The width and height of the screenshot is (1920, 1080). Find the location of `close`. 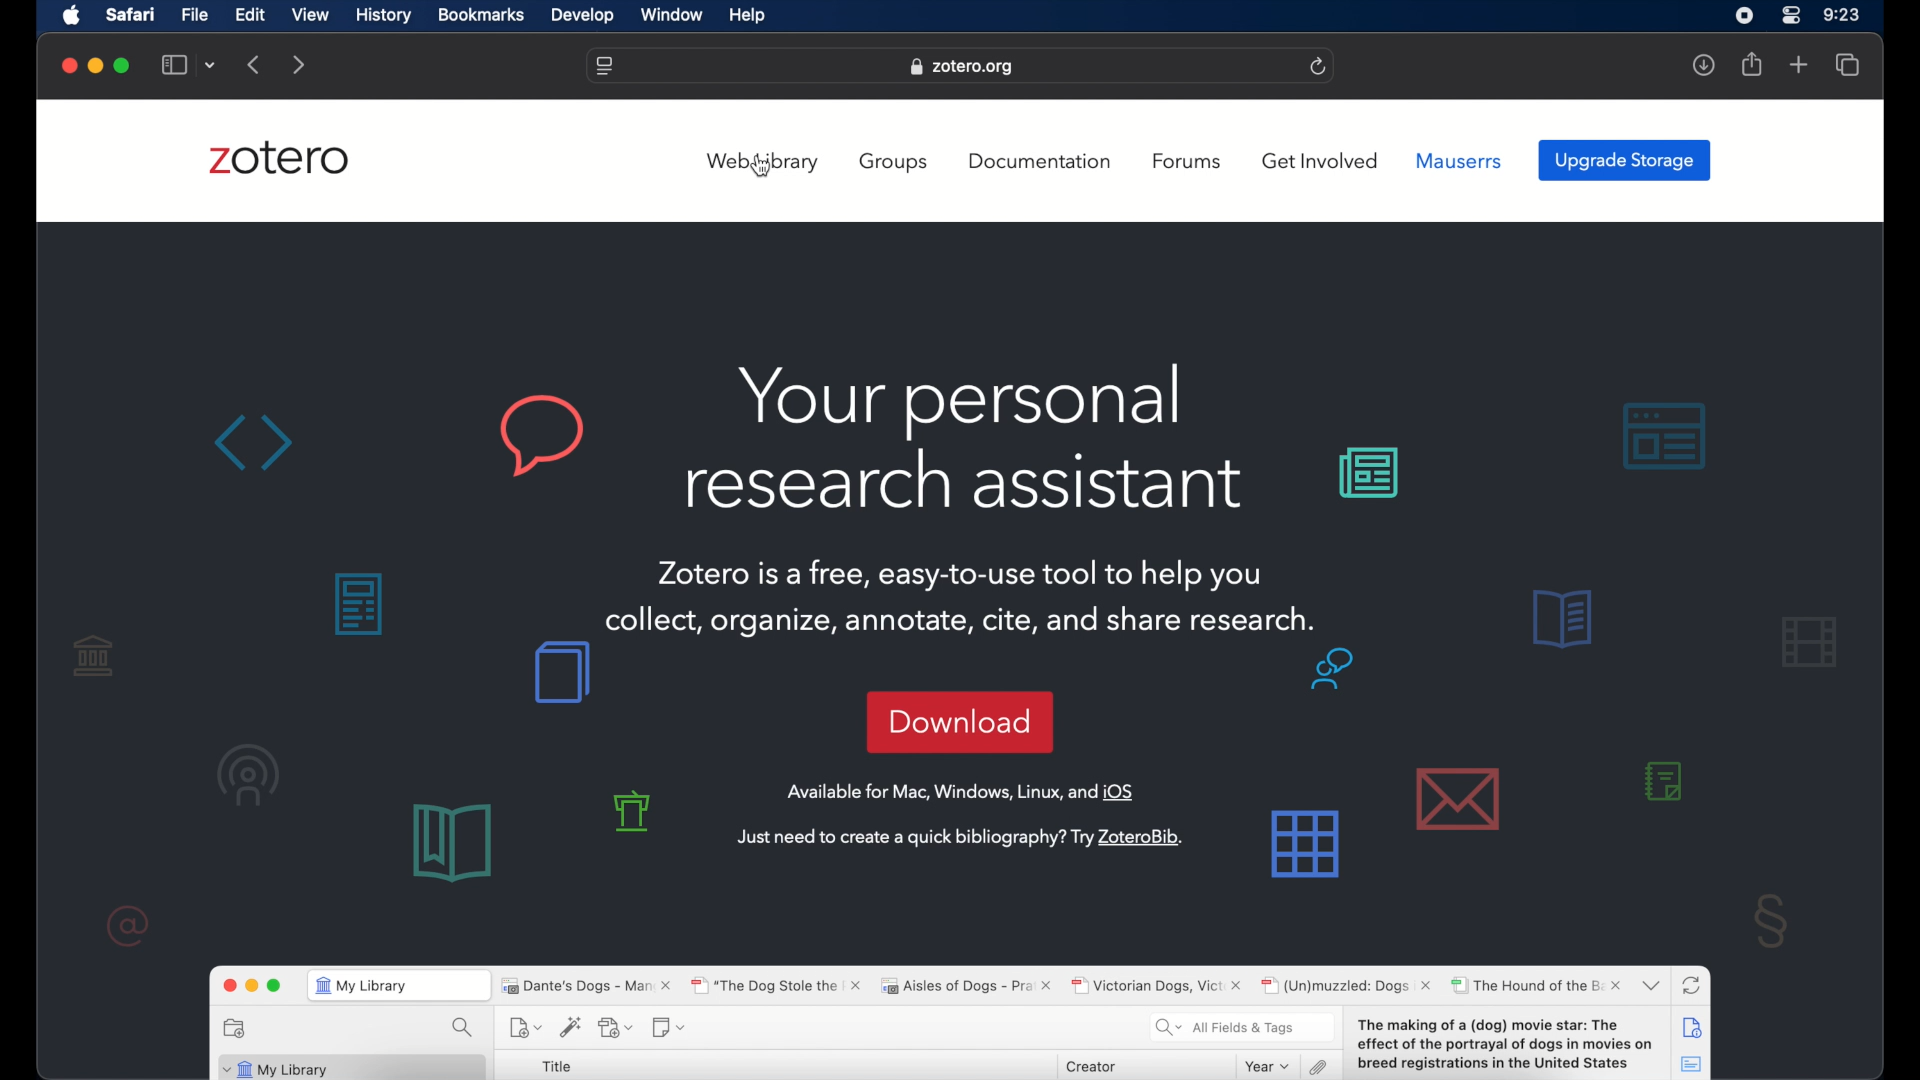

close is located at coordinates (70, 66).